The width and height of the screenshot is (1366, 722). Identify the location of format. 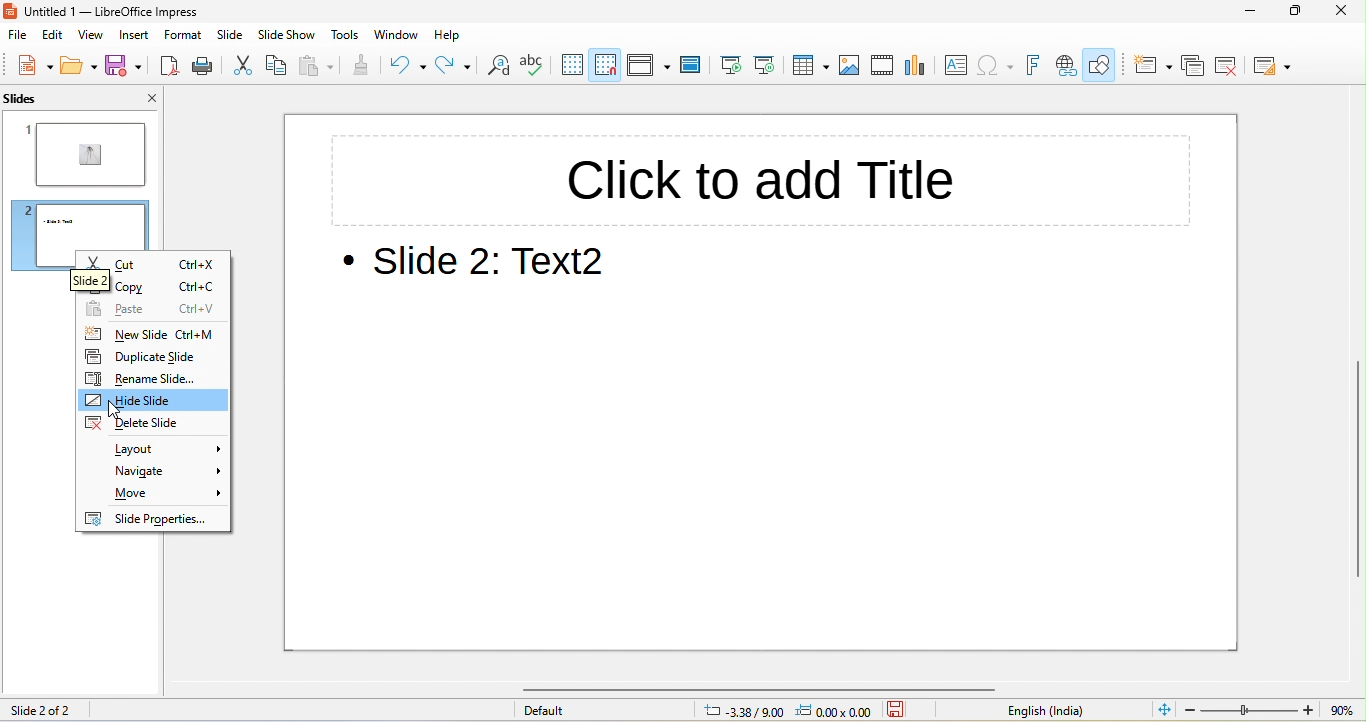
(187, 37).